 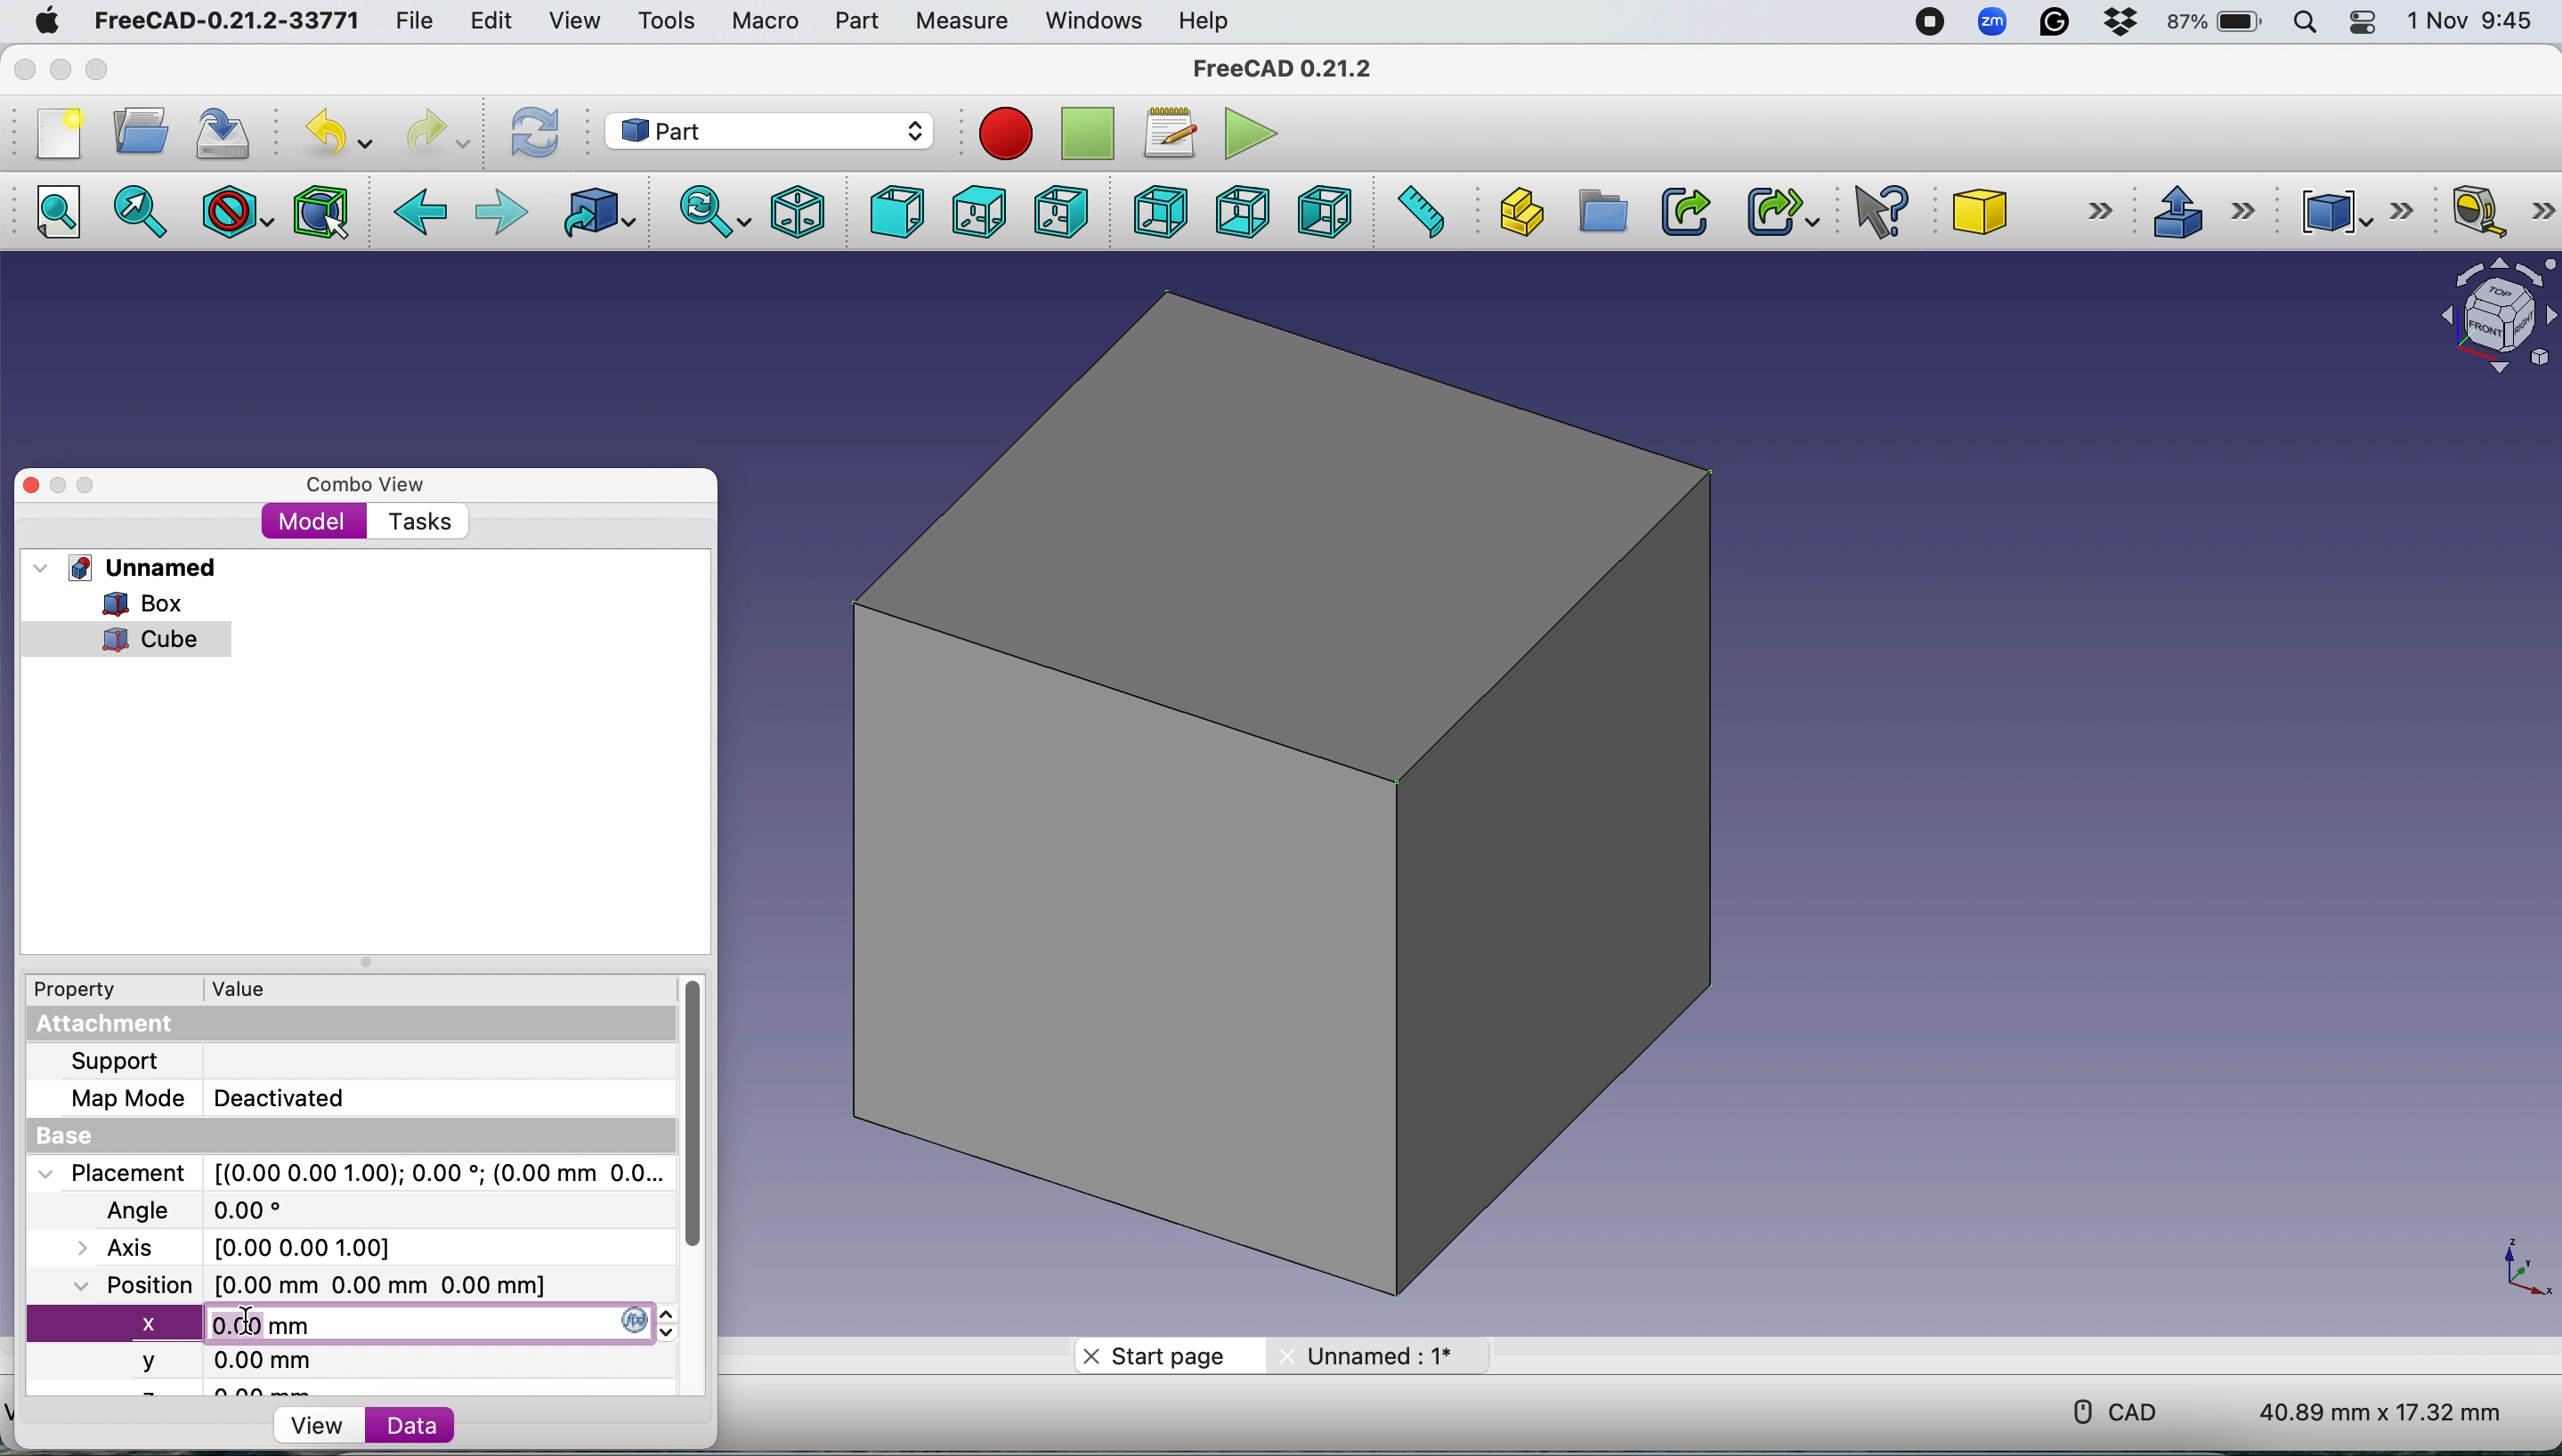 What do you see at coordinates (966, 23) in the screenshot?
I see `Measure` at bounding box center [966, 23].